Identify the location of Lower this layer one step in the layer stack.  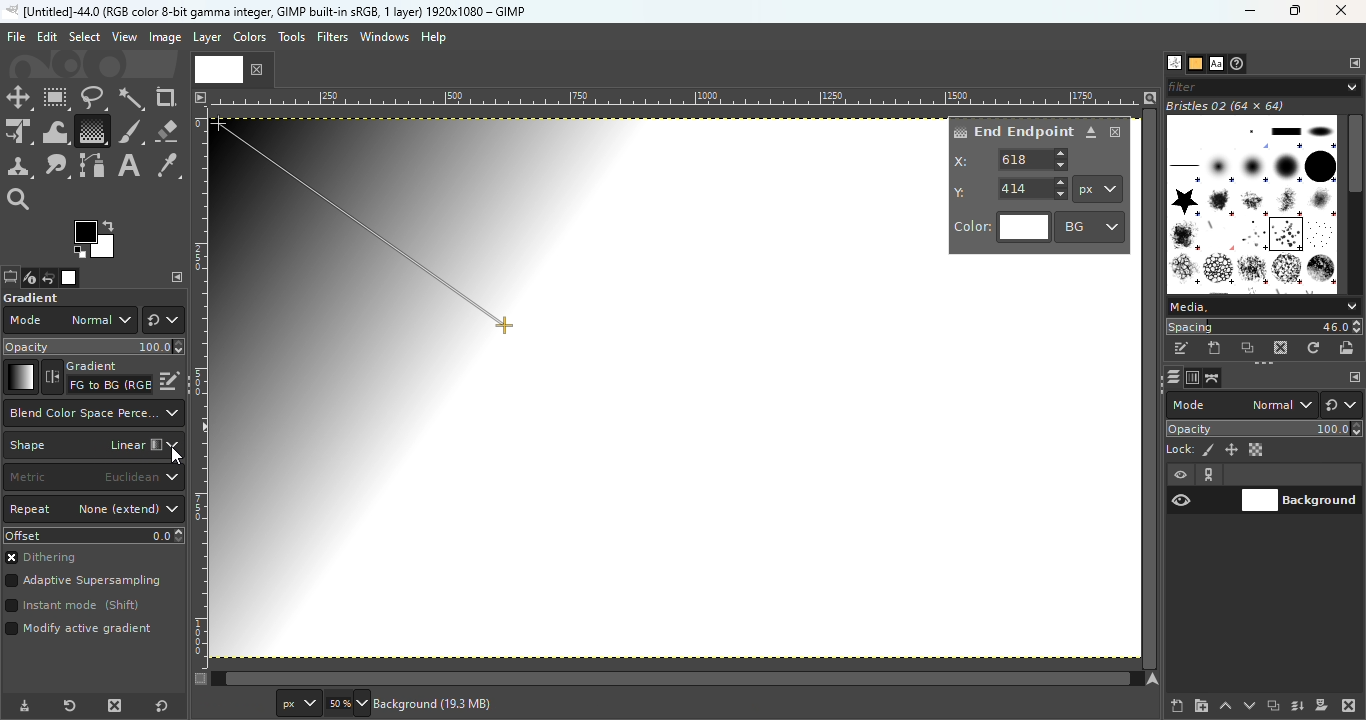
(1249, 706).